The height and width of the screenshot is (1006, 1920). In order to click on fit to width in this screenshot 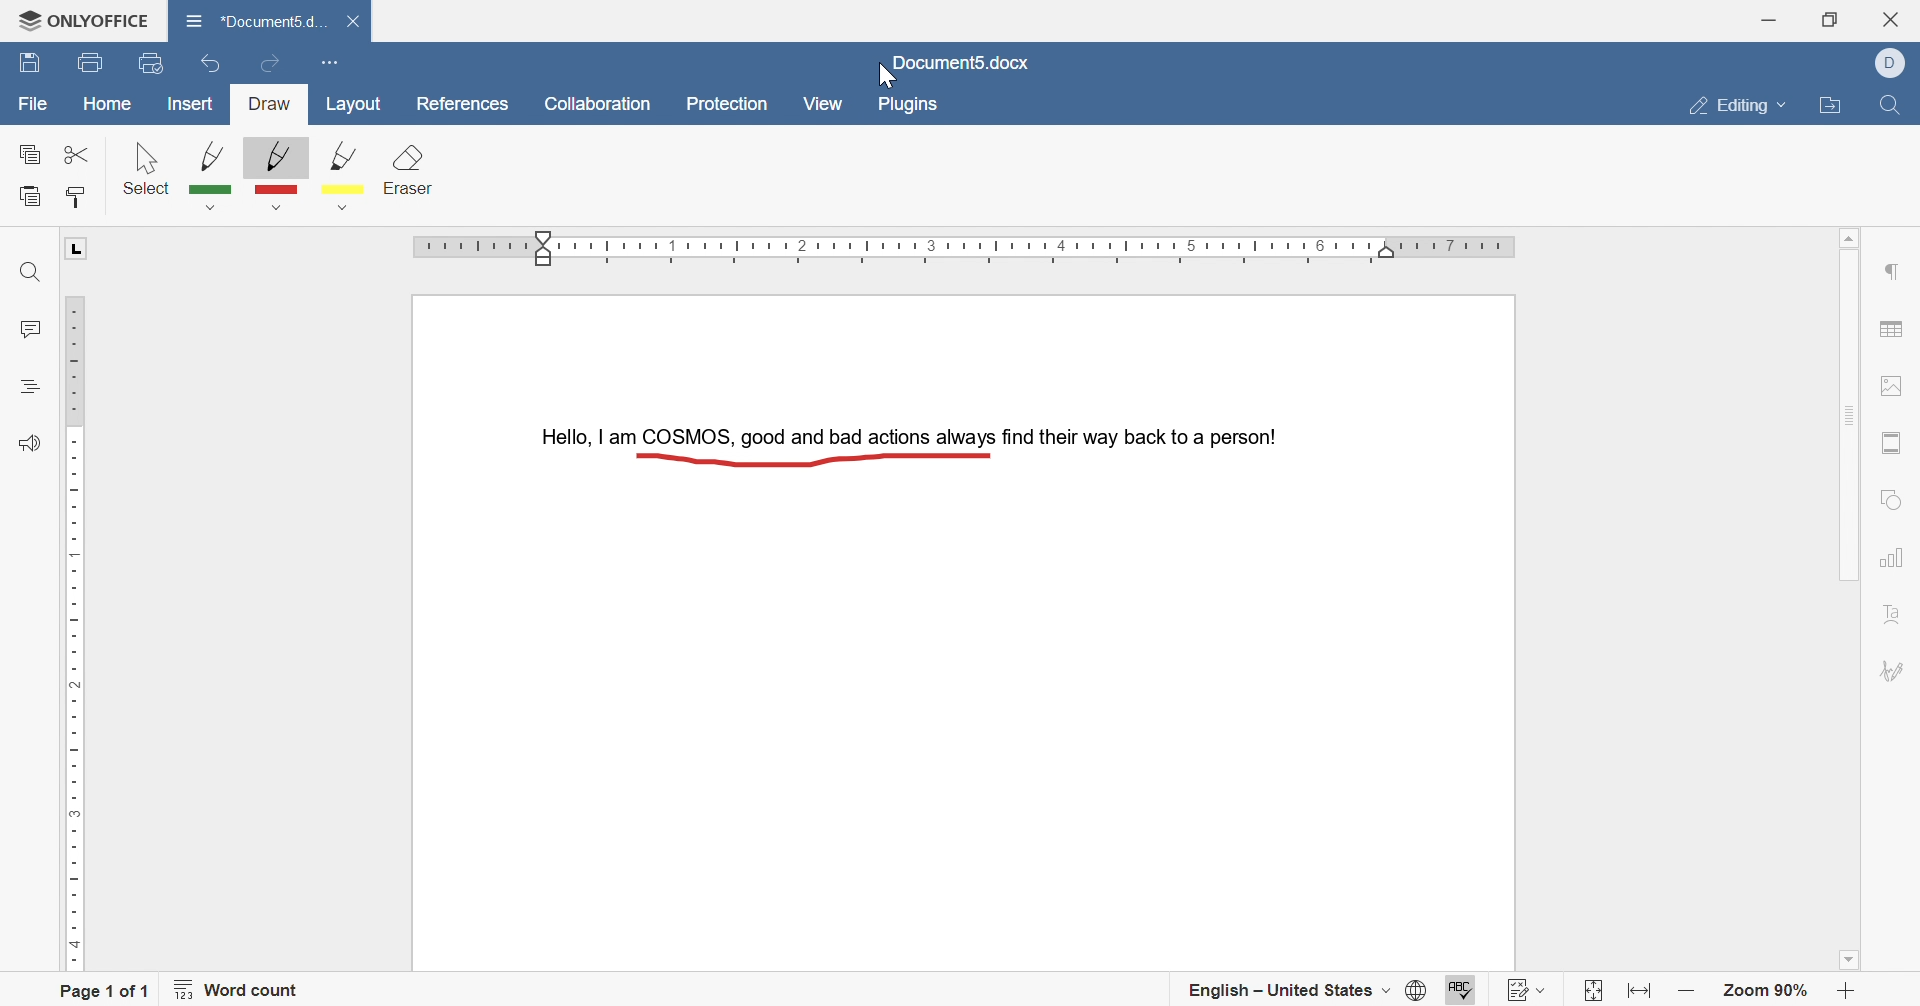, I will do `click(1642, 995)`.